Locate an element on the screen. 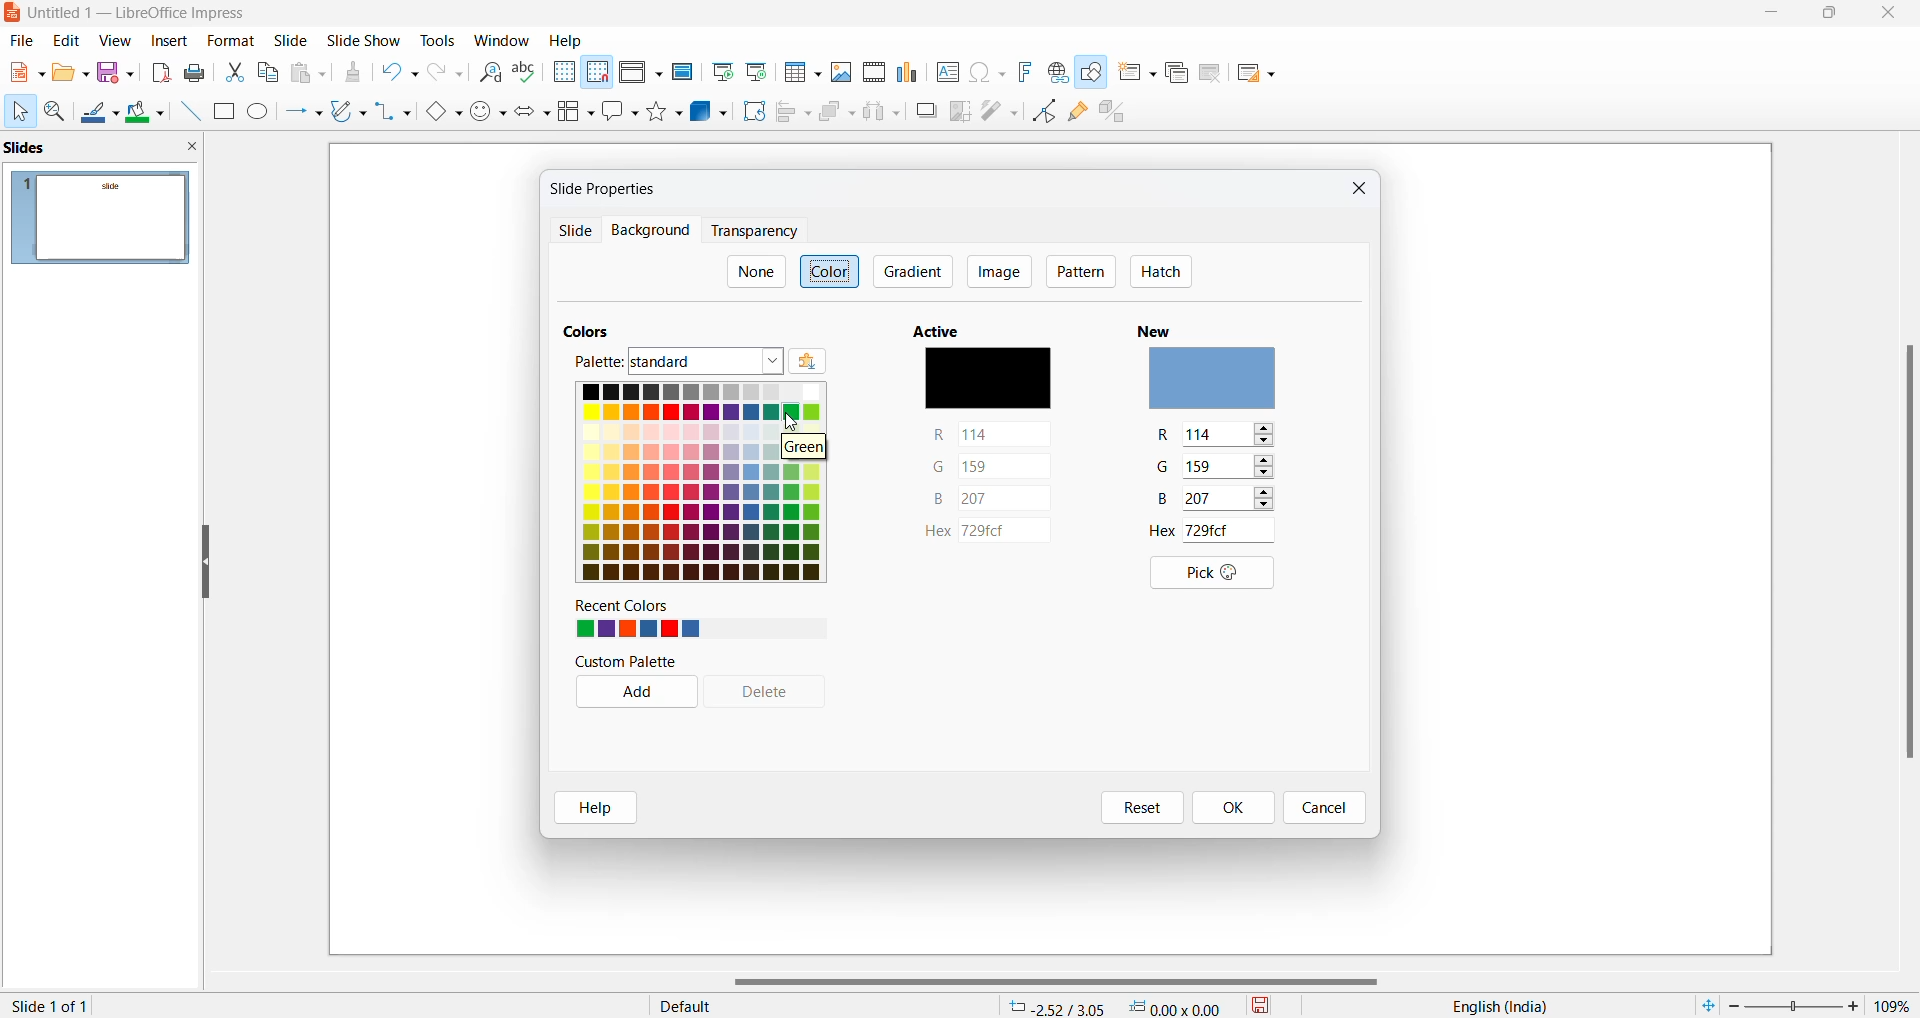 This screenshot has height=1018, width=1920. resize is located at coordinates (205, 564).